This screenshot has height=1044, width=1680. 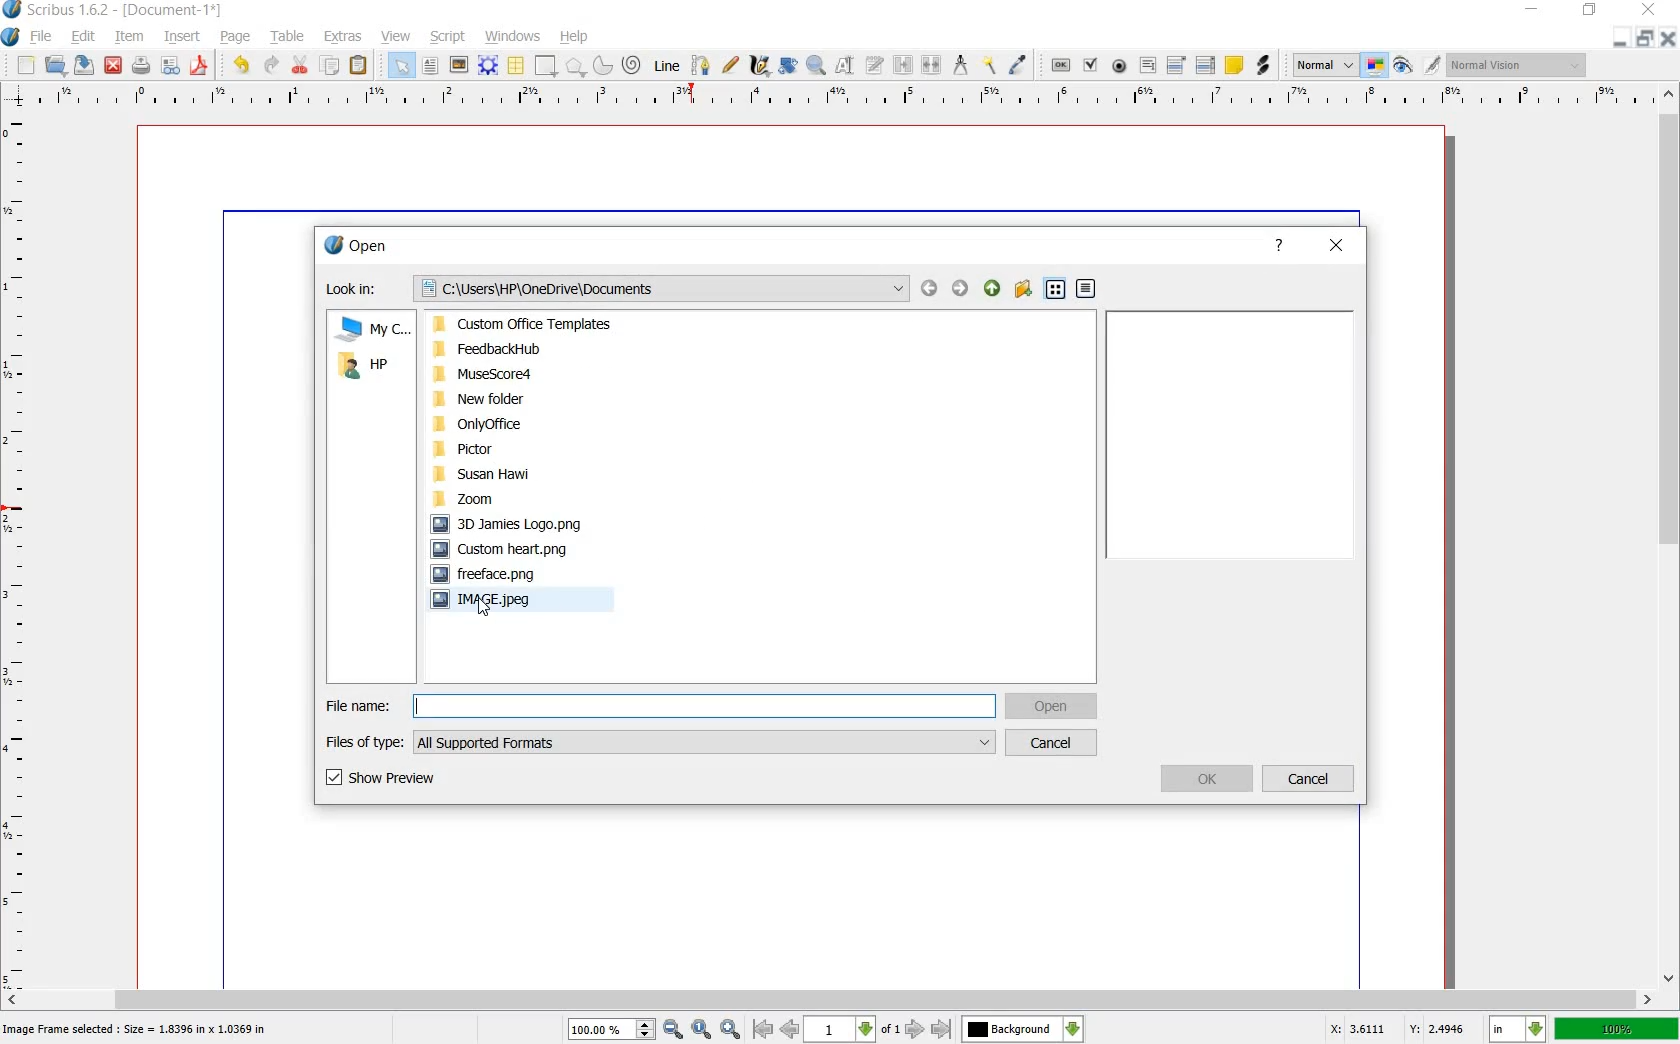 What do you see at coordinates (457, 64) in the screenshot?
I see `image` at bounding box center [457, 64].